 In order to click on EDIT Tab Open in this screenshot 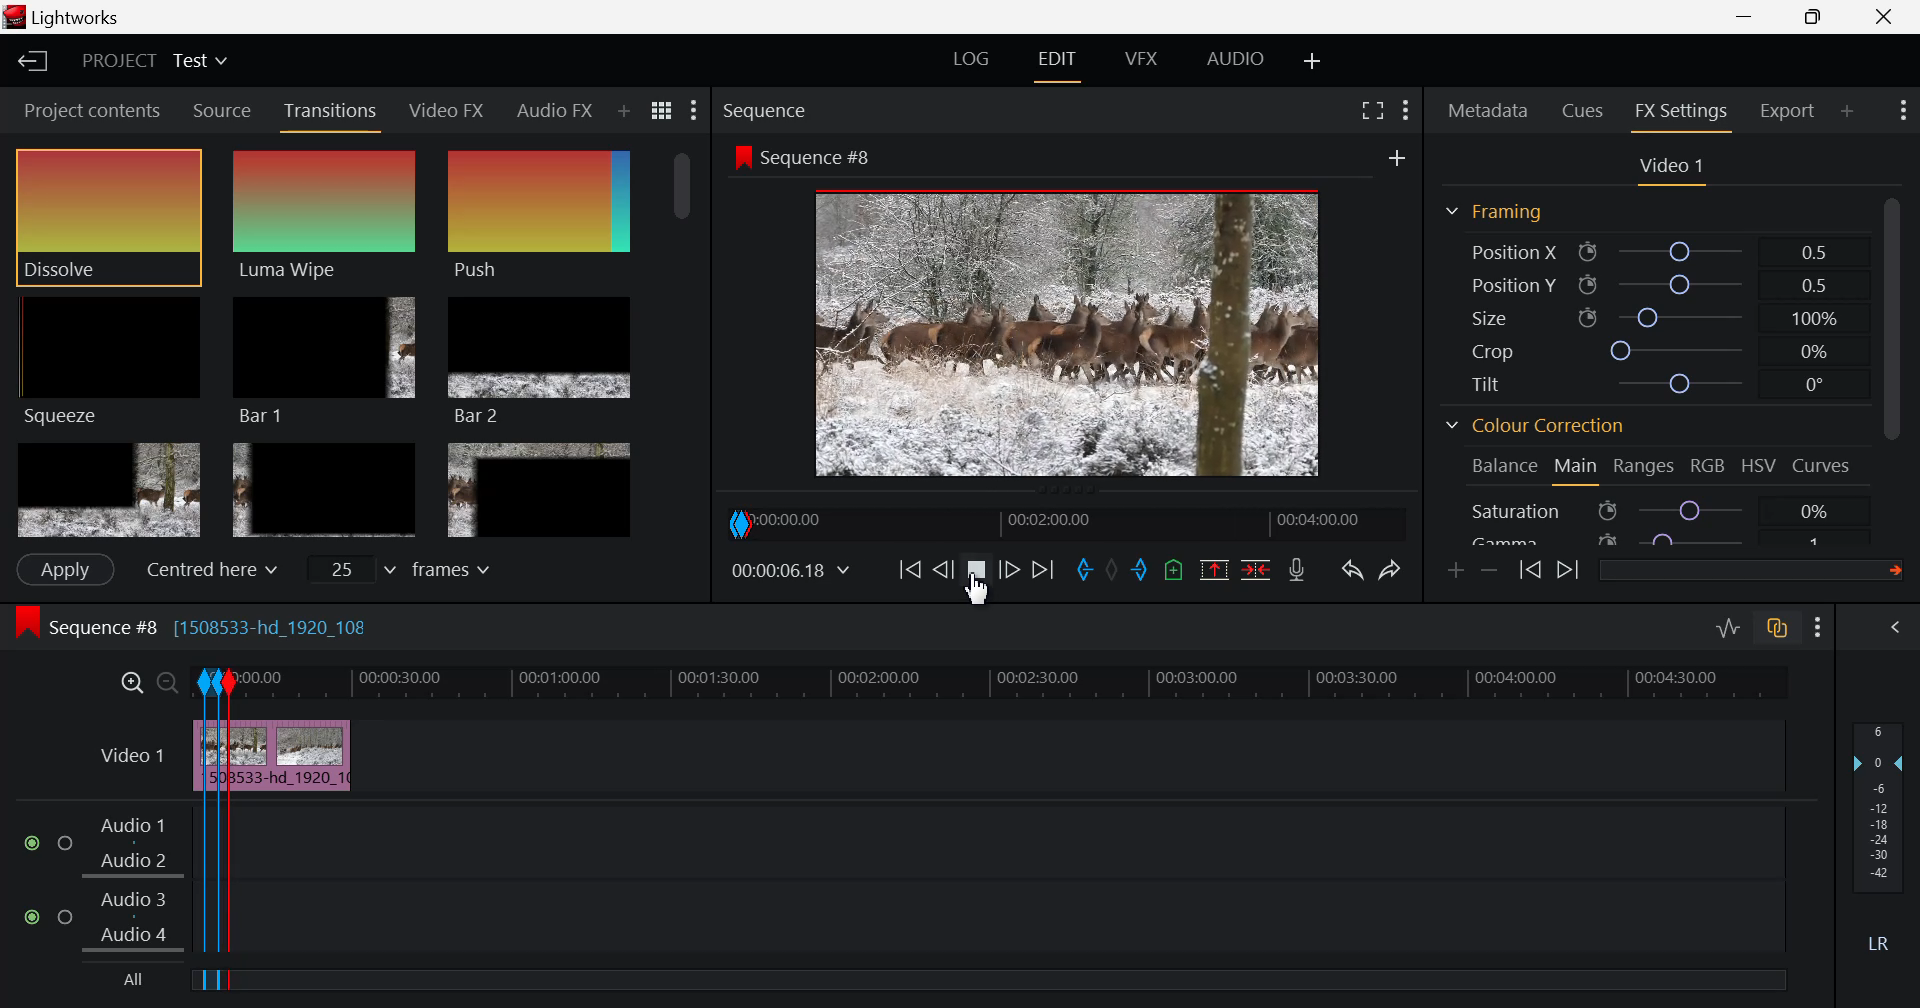, I will do `click(1061, 59)`.